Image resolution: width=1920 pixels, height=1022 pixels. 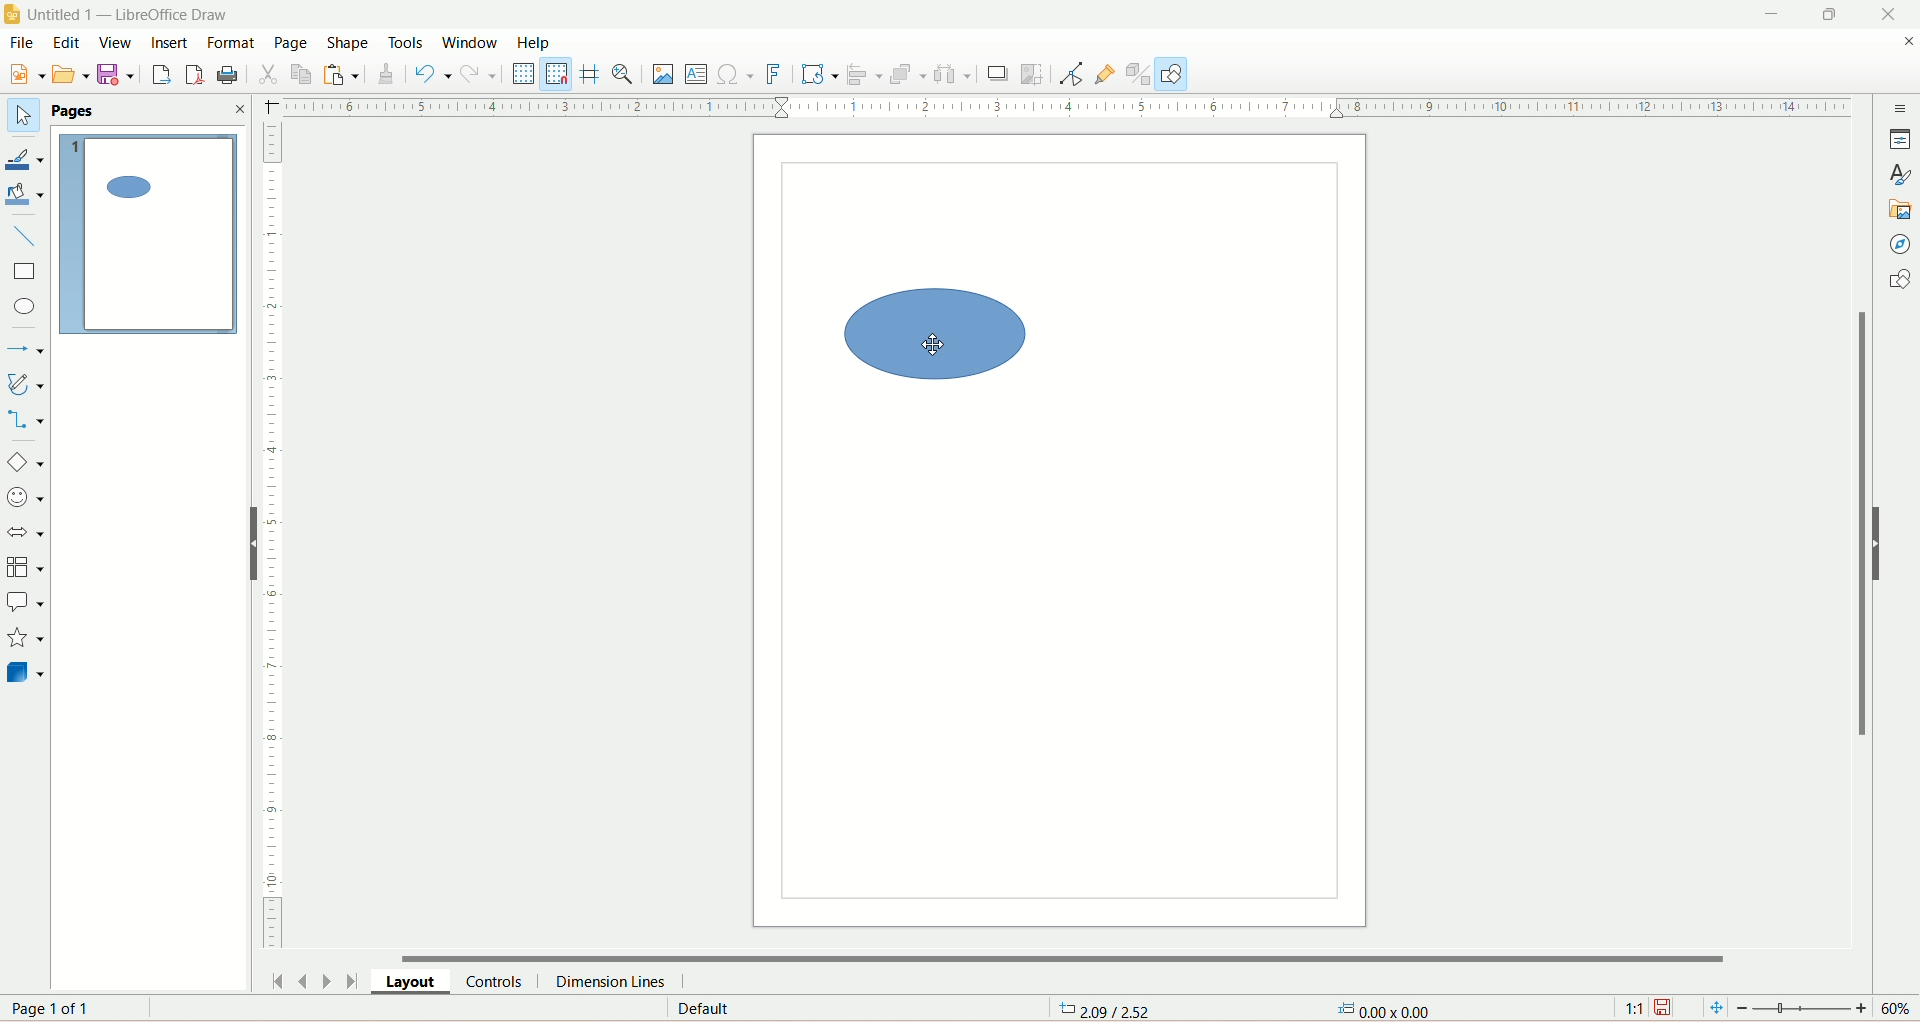 I want to click on cursor, so click(x=935, y=348).